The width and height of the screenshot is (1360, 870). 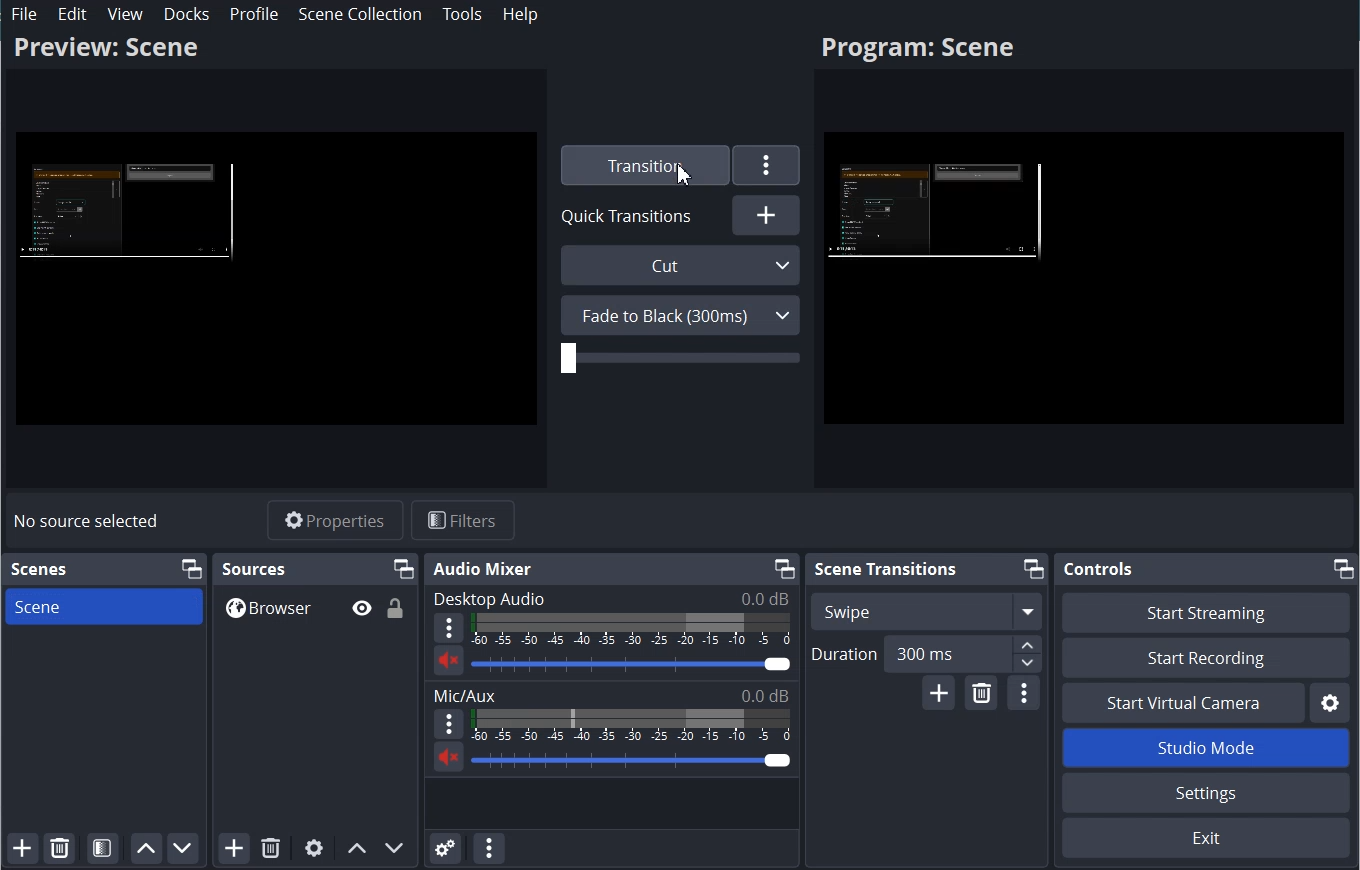 What do you see at coordinates (1205, 611) in the screenshot?
I see `Start Streaming` at bounding box center [1205, 611].